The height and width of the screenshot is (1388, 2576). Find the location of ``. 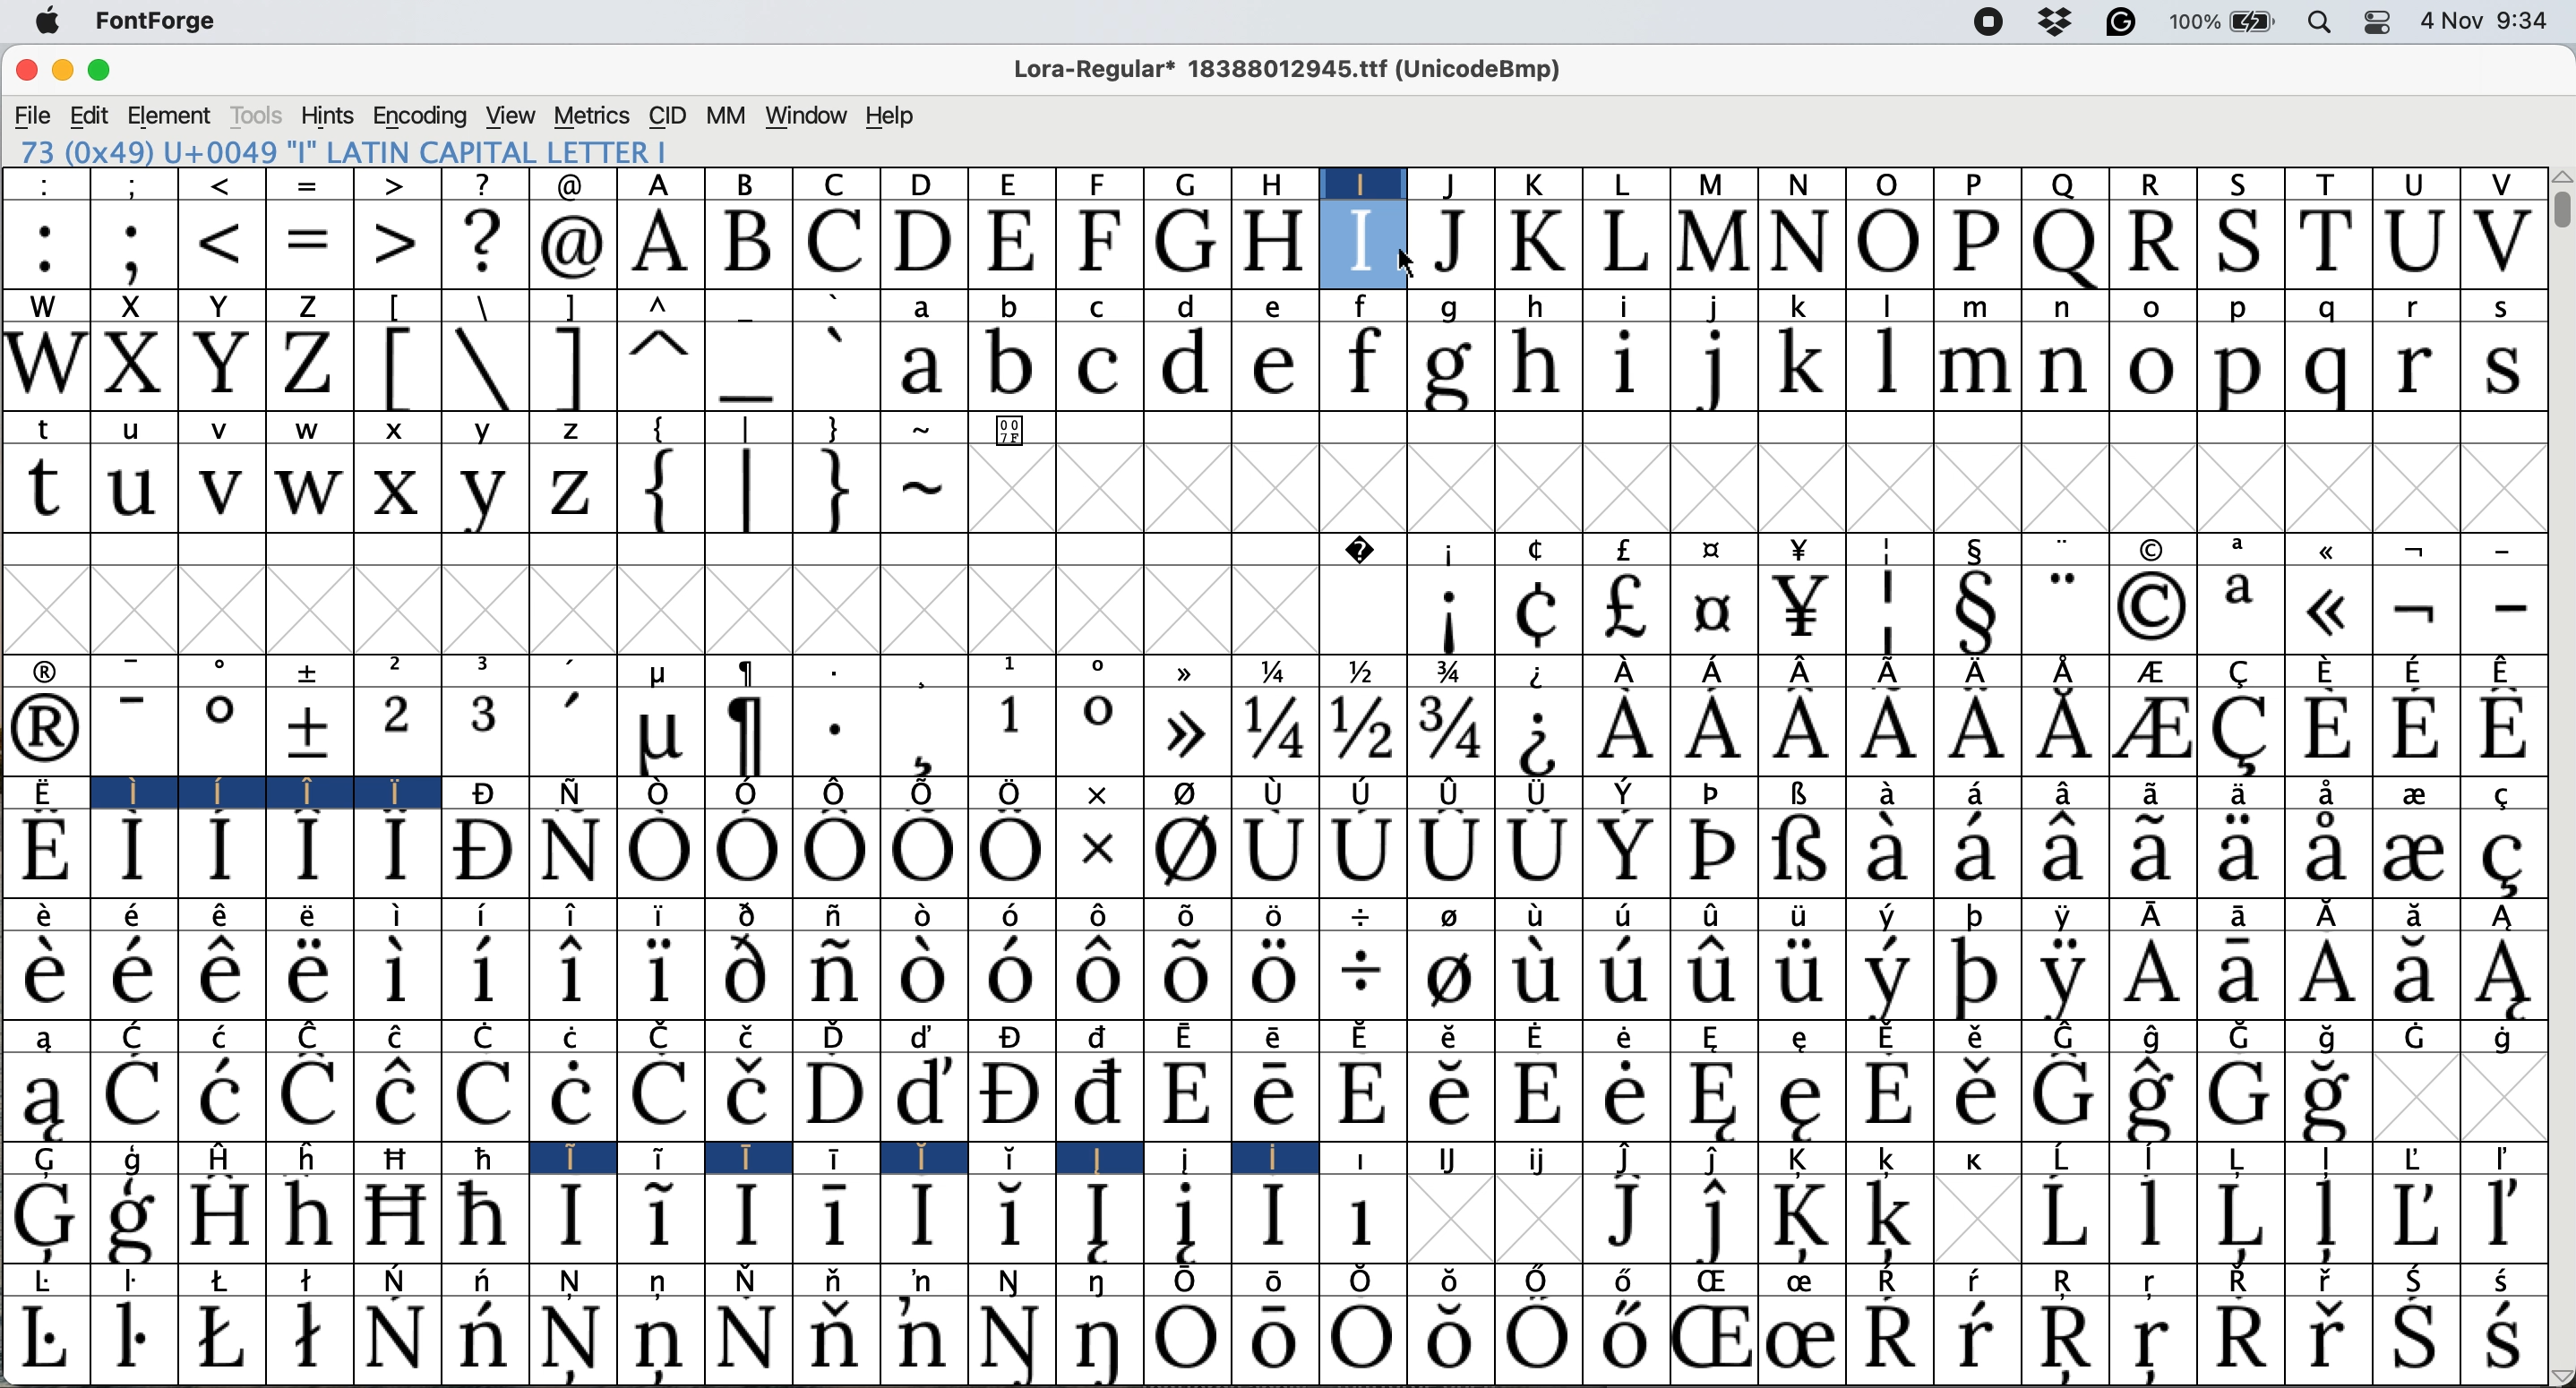

 is located at coordinates (310, 788).